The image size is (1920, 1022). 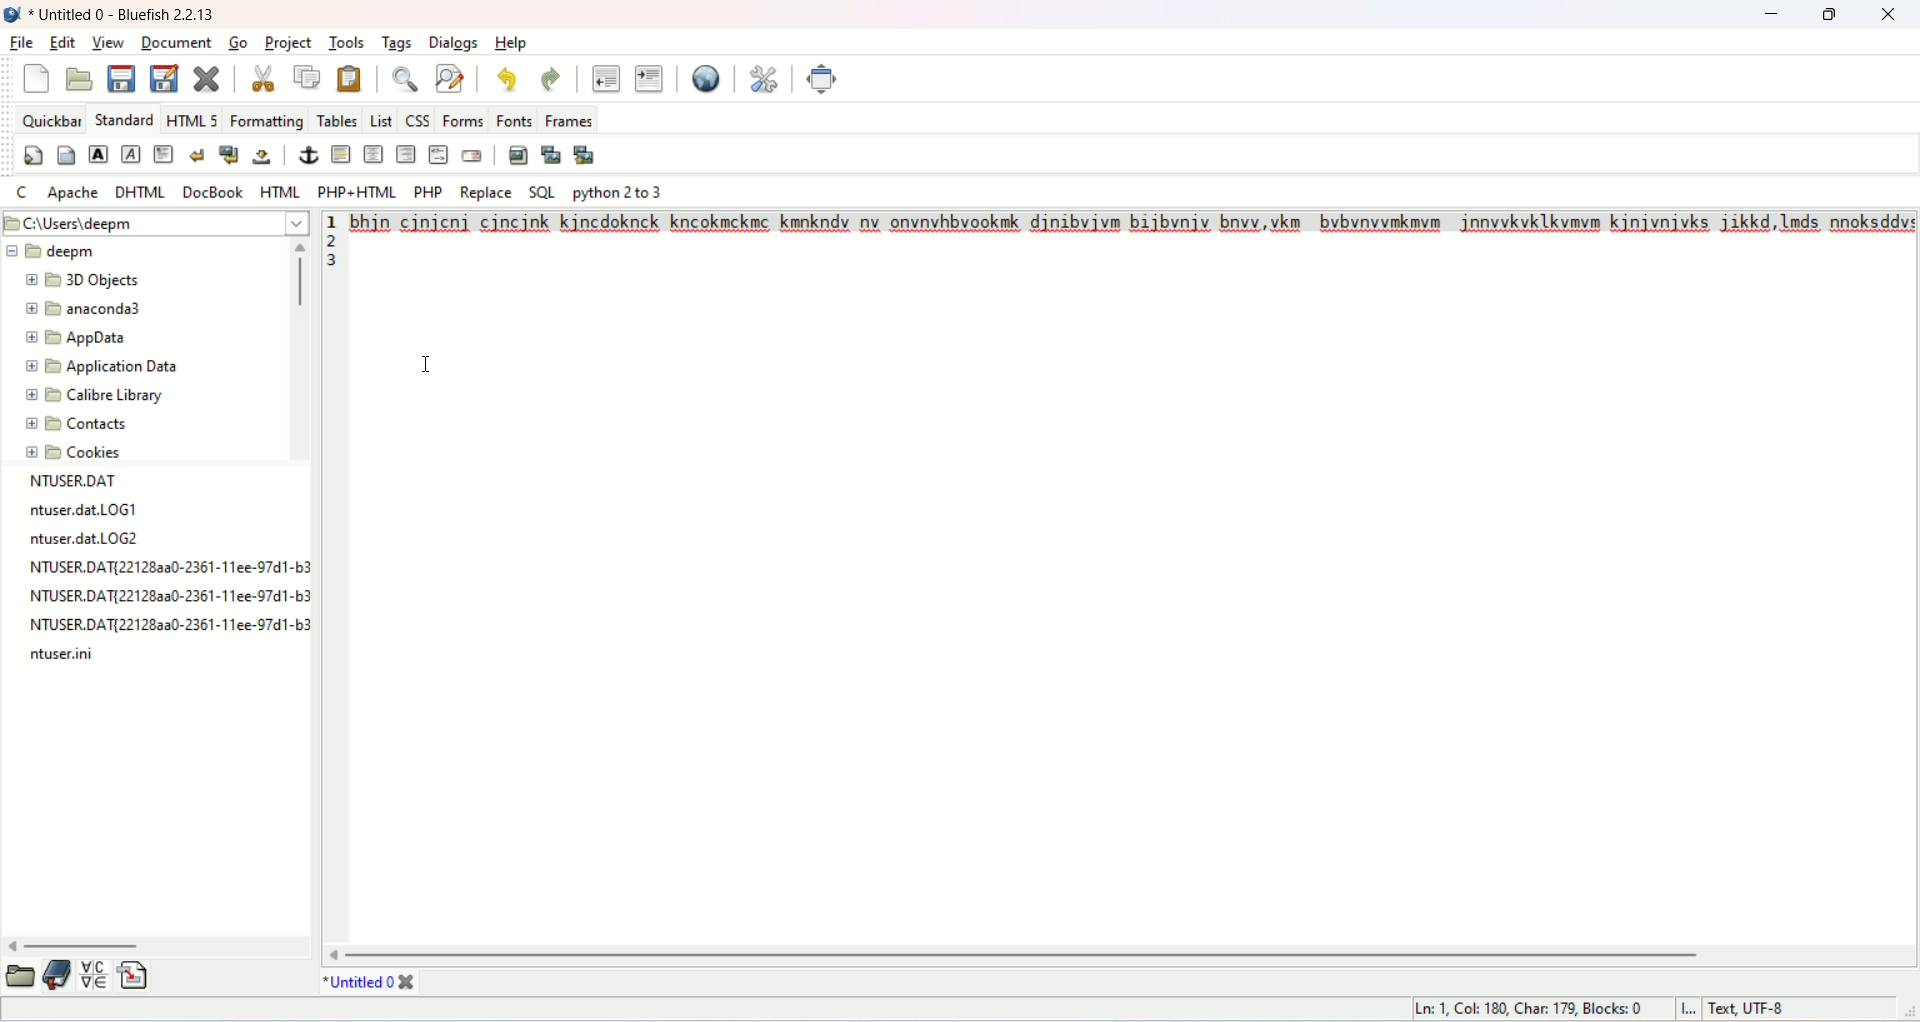 I want to click on text, UTF-8, so click(x=1753, y=1010).